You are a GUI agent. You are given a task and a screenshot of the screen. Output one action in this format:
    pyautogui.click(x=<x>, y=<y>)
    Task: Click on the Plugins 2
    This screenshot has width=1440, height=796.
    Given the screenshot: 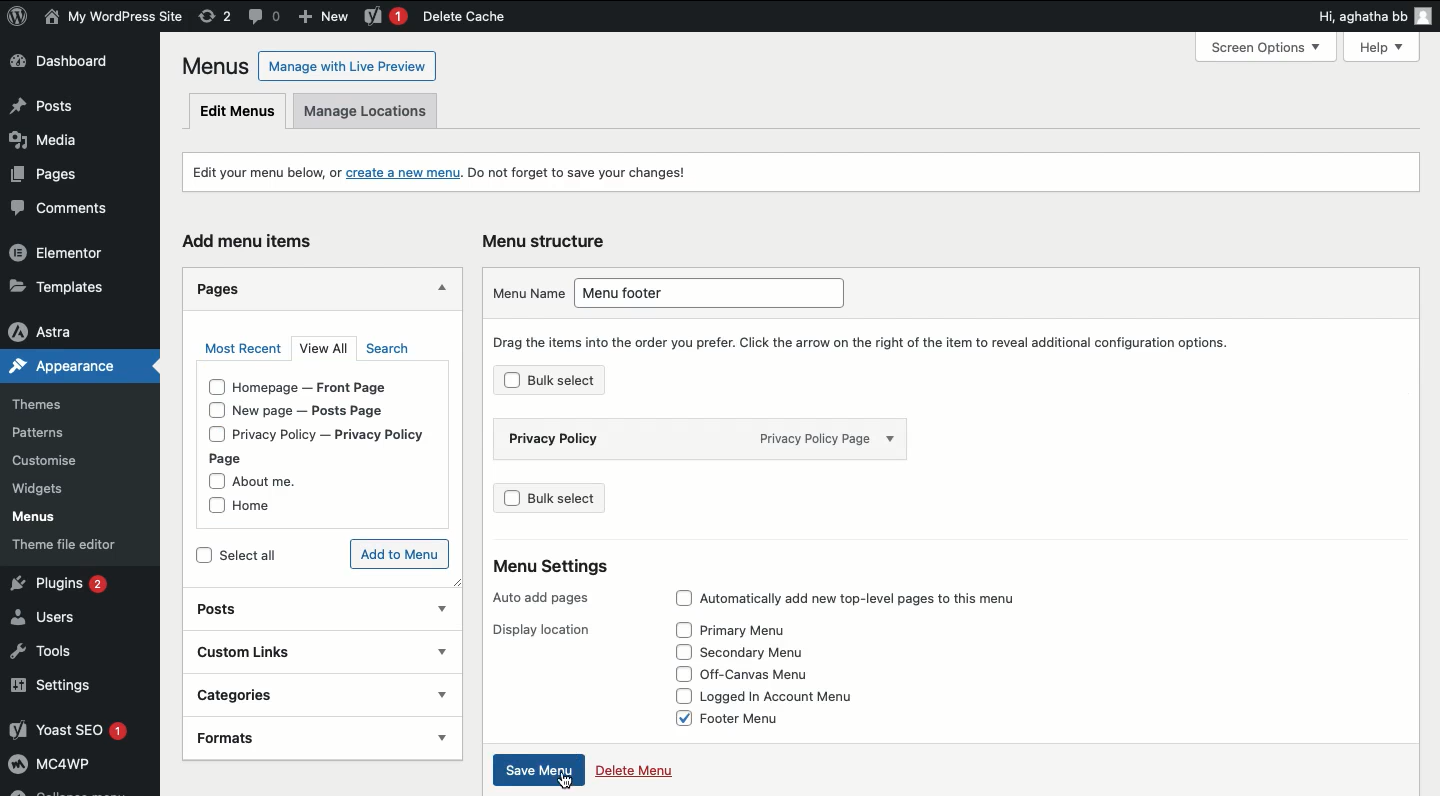 What is the action you would take?
    pyautogui.click(x=75, y=584)
    